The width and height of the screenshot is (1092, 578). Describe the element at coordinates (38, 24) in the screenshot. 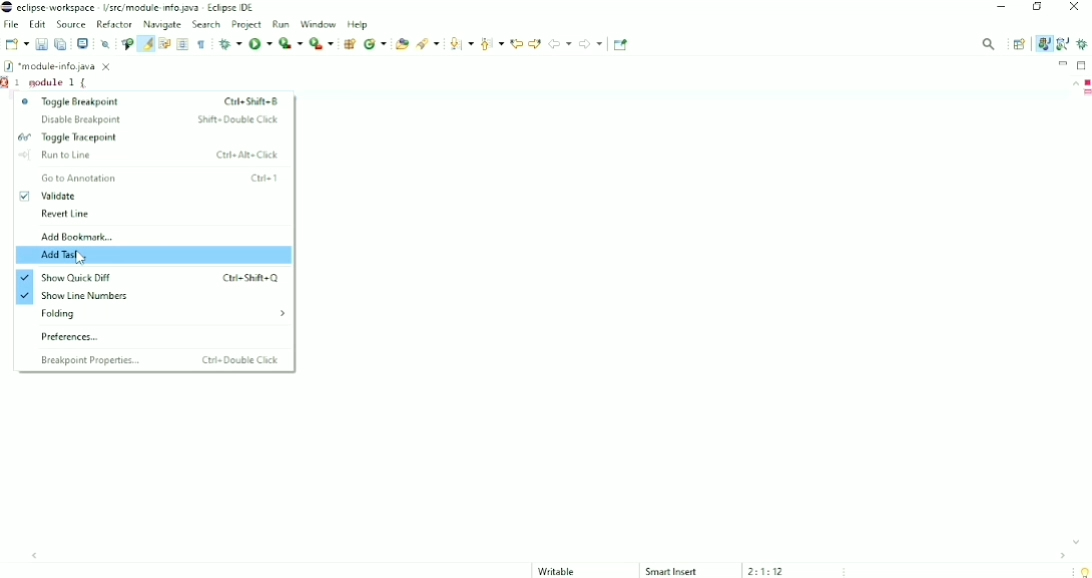

I see `Edit` at that location.